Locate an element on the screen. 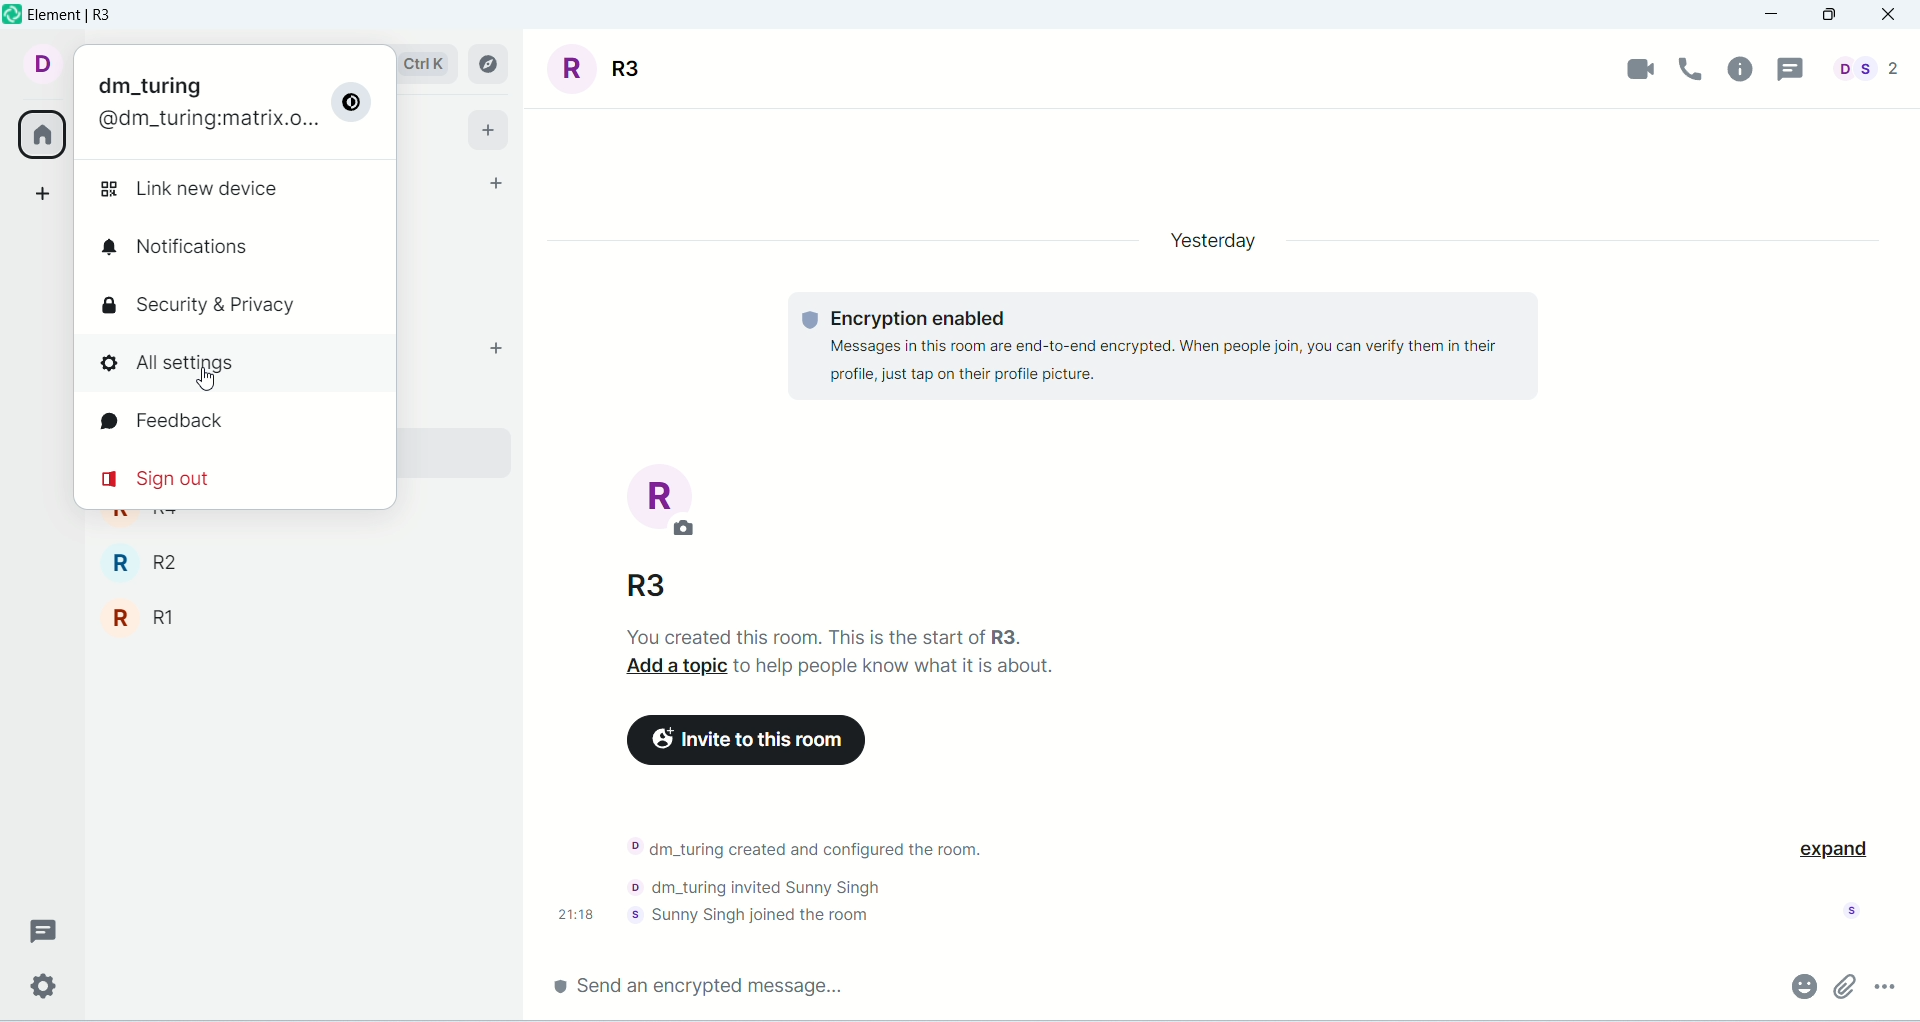 This screenshot has width=1920, height=1022. day is located at coordinates (1208, 243).